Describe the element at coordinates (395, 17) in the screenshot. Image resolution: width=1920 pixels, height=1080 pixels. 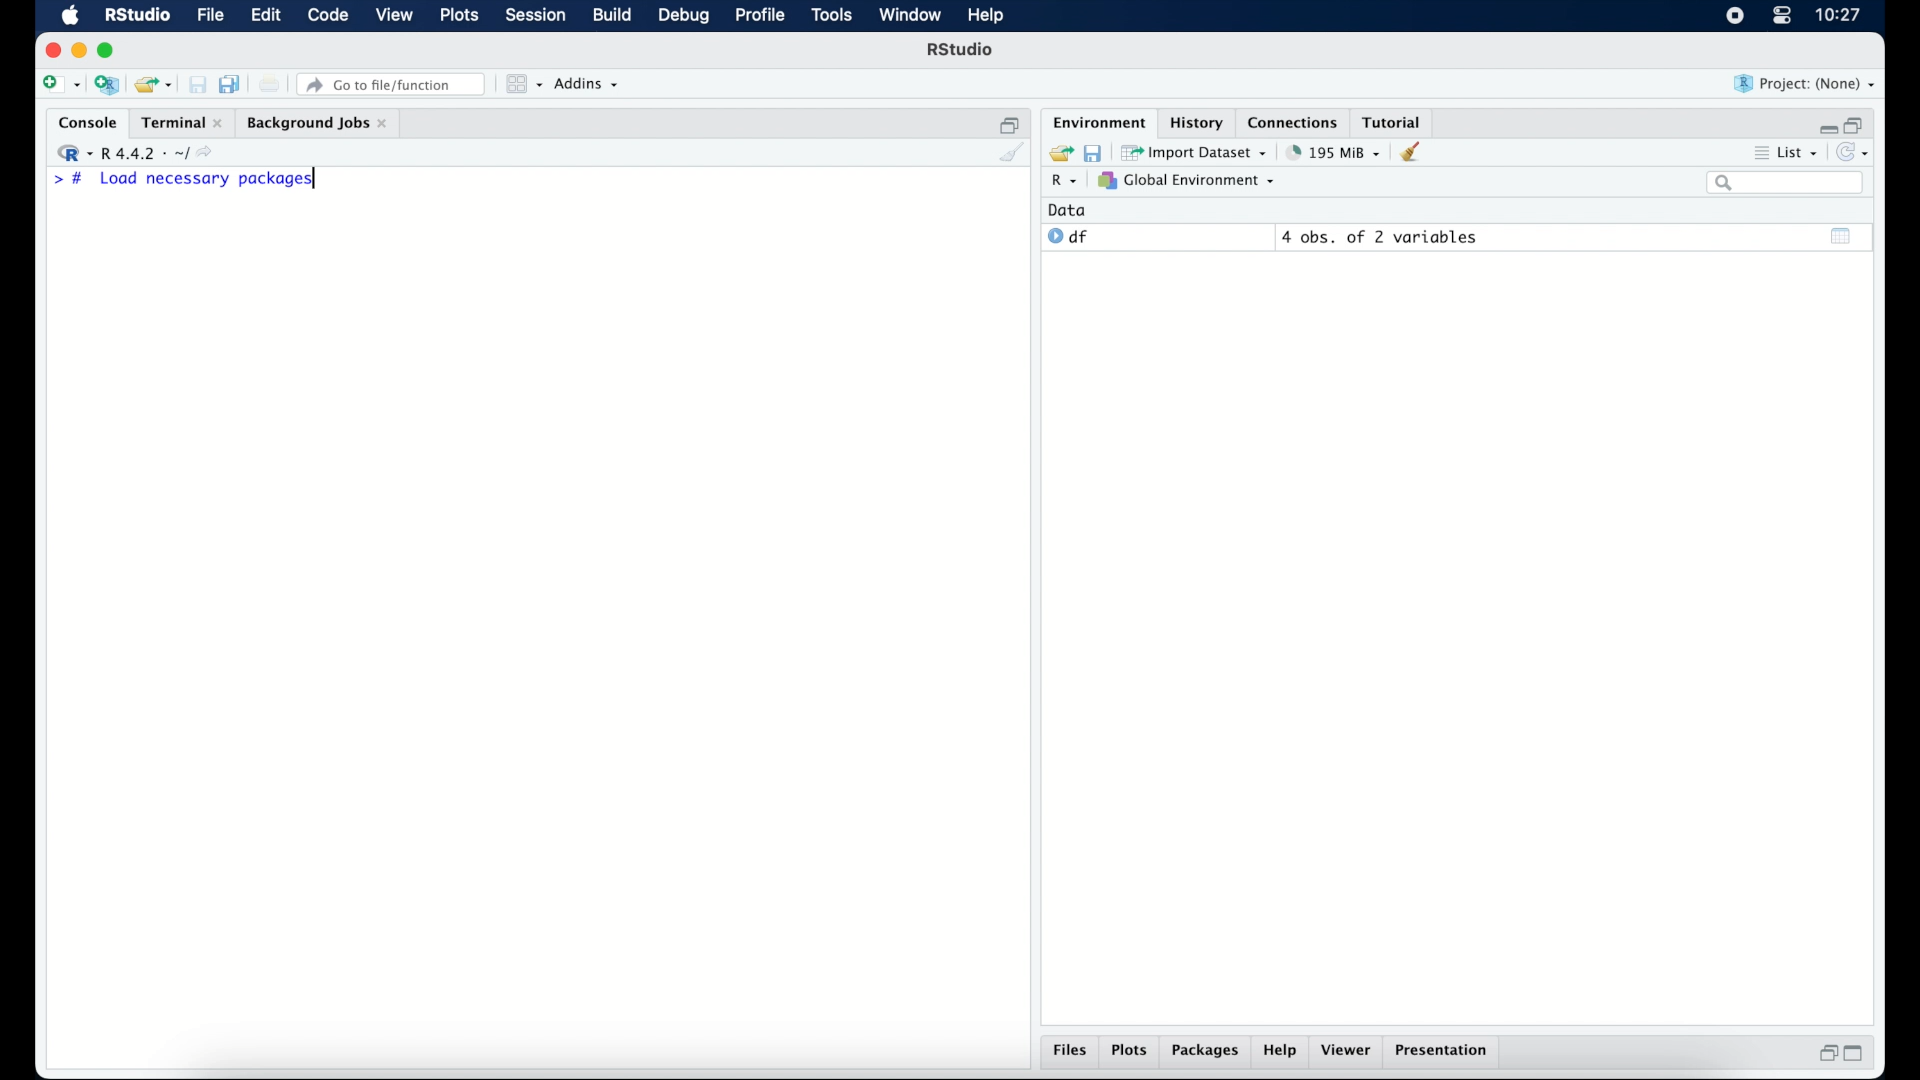
I see `view` at that location.